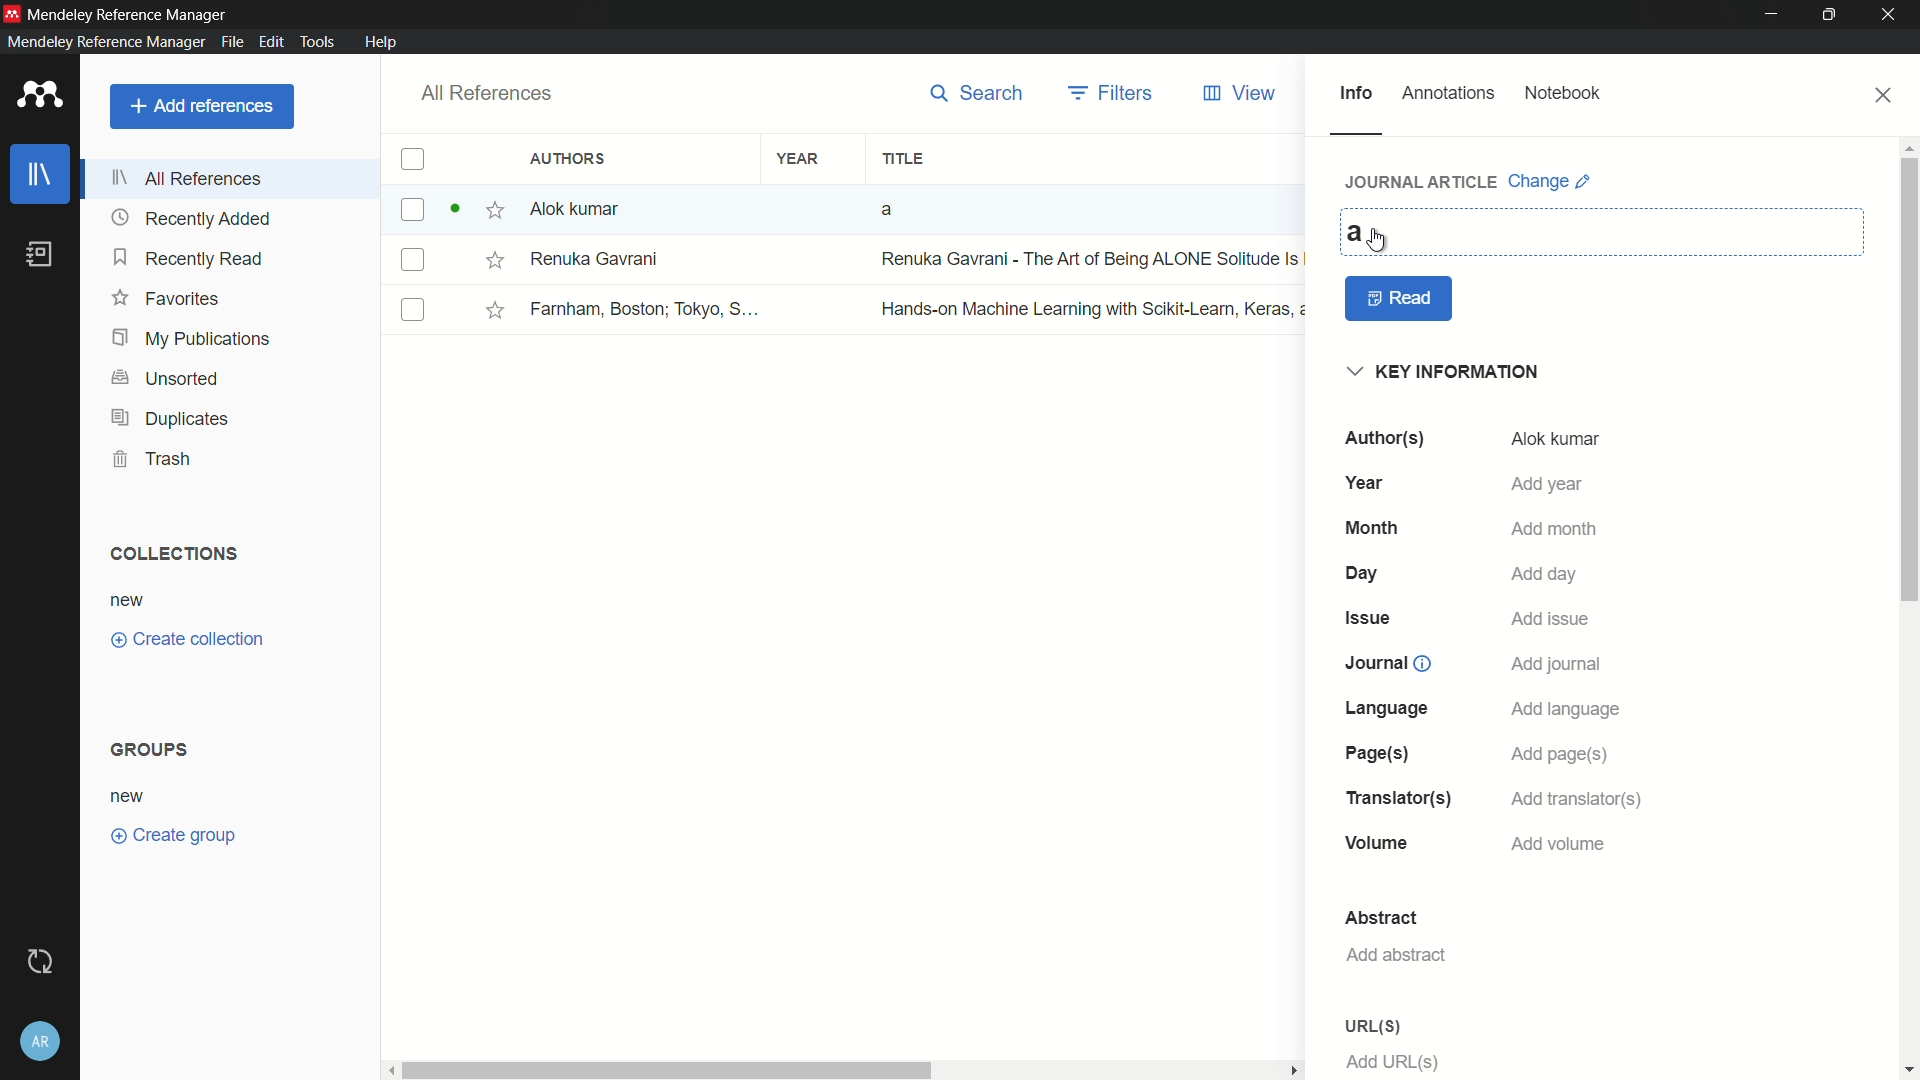  What do you see at coordinates (1573, 800) in the screenshot?
I see `add translator` at bounding box center [1573, 800].